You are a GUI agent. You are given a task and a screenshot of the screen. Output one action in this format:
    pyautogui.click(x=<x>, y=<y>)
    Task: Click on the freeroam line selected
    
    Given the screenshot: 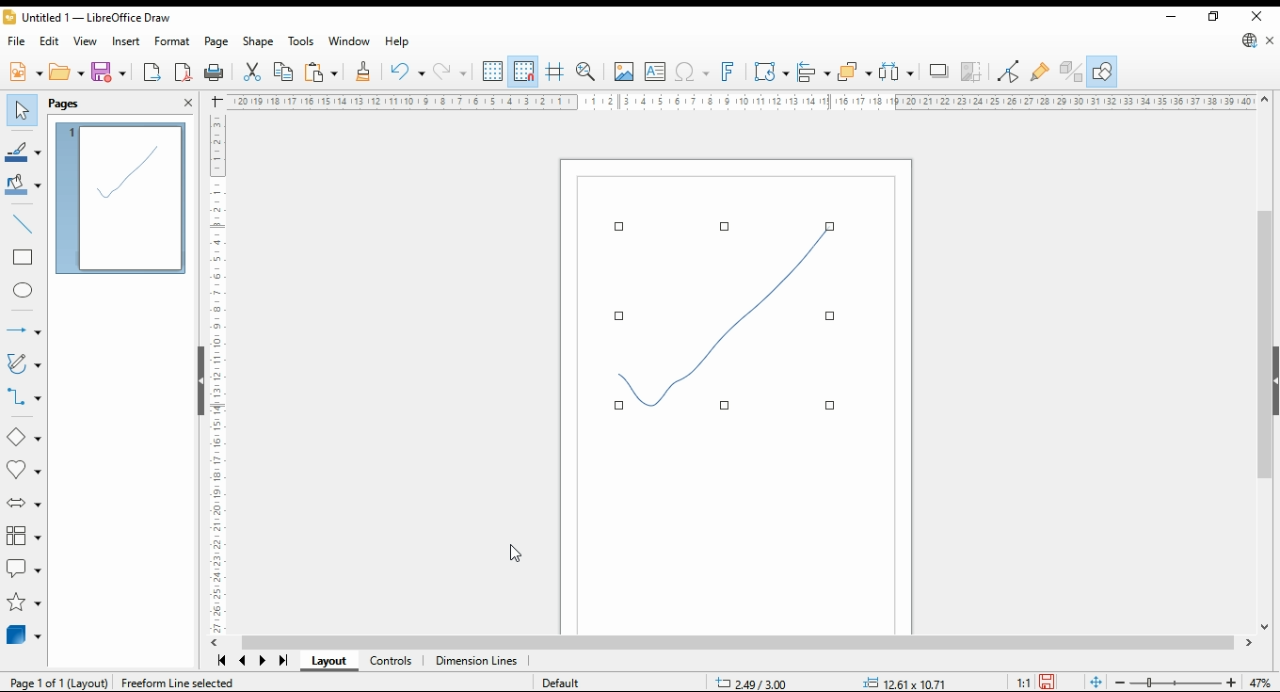 What is the action you would take?
    pyautogui.click(x=179, y=684)
    